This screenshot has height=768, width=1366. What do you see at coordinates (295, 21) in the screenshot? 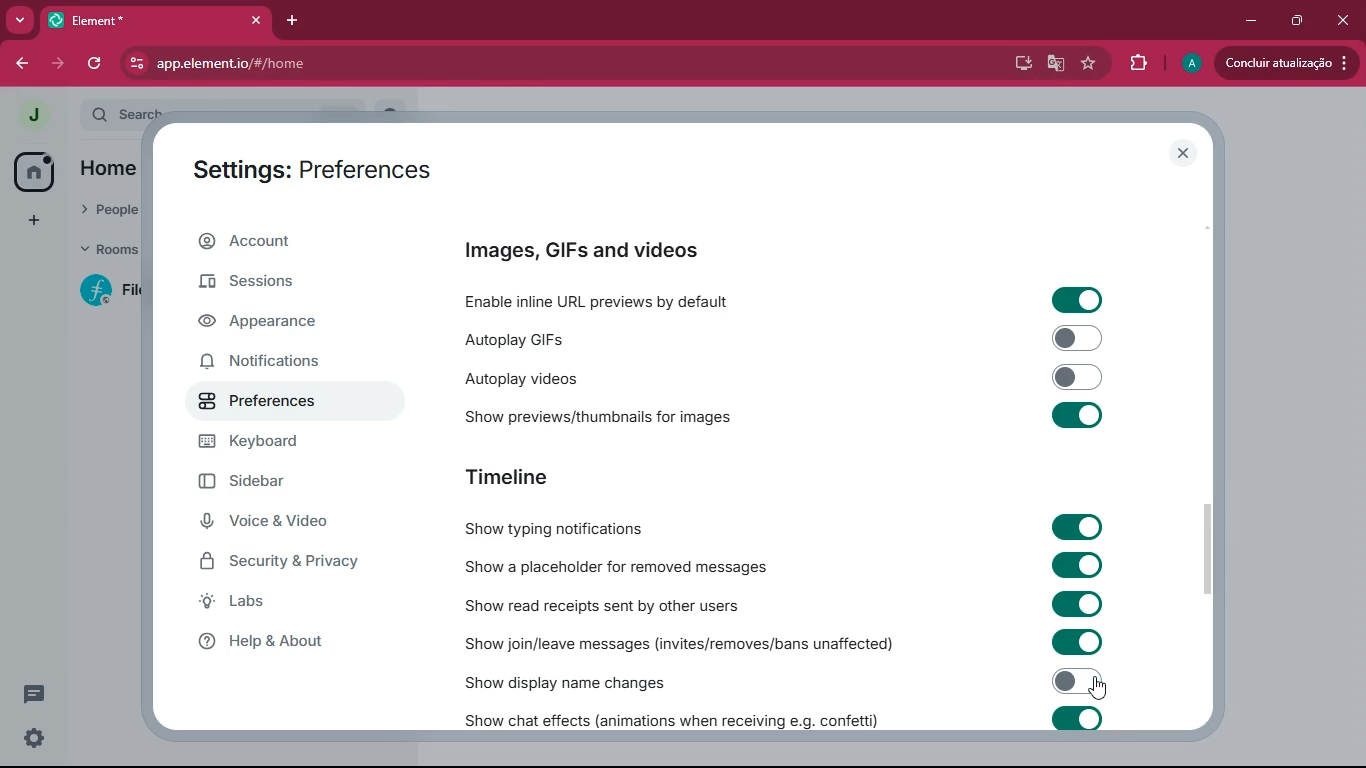
I see `add tab` at bounding box center [295, 21].